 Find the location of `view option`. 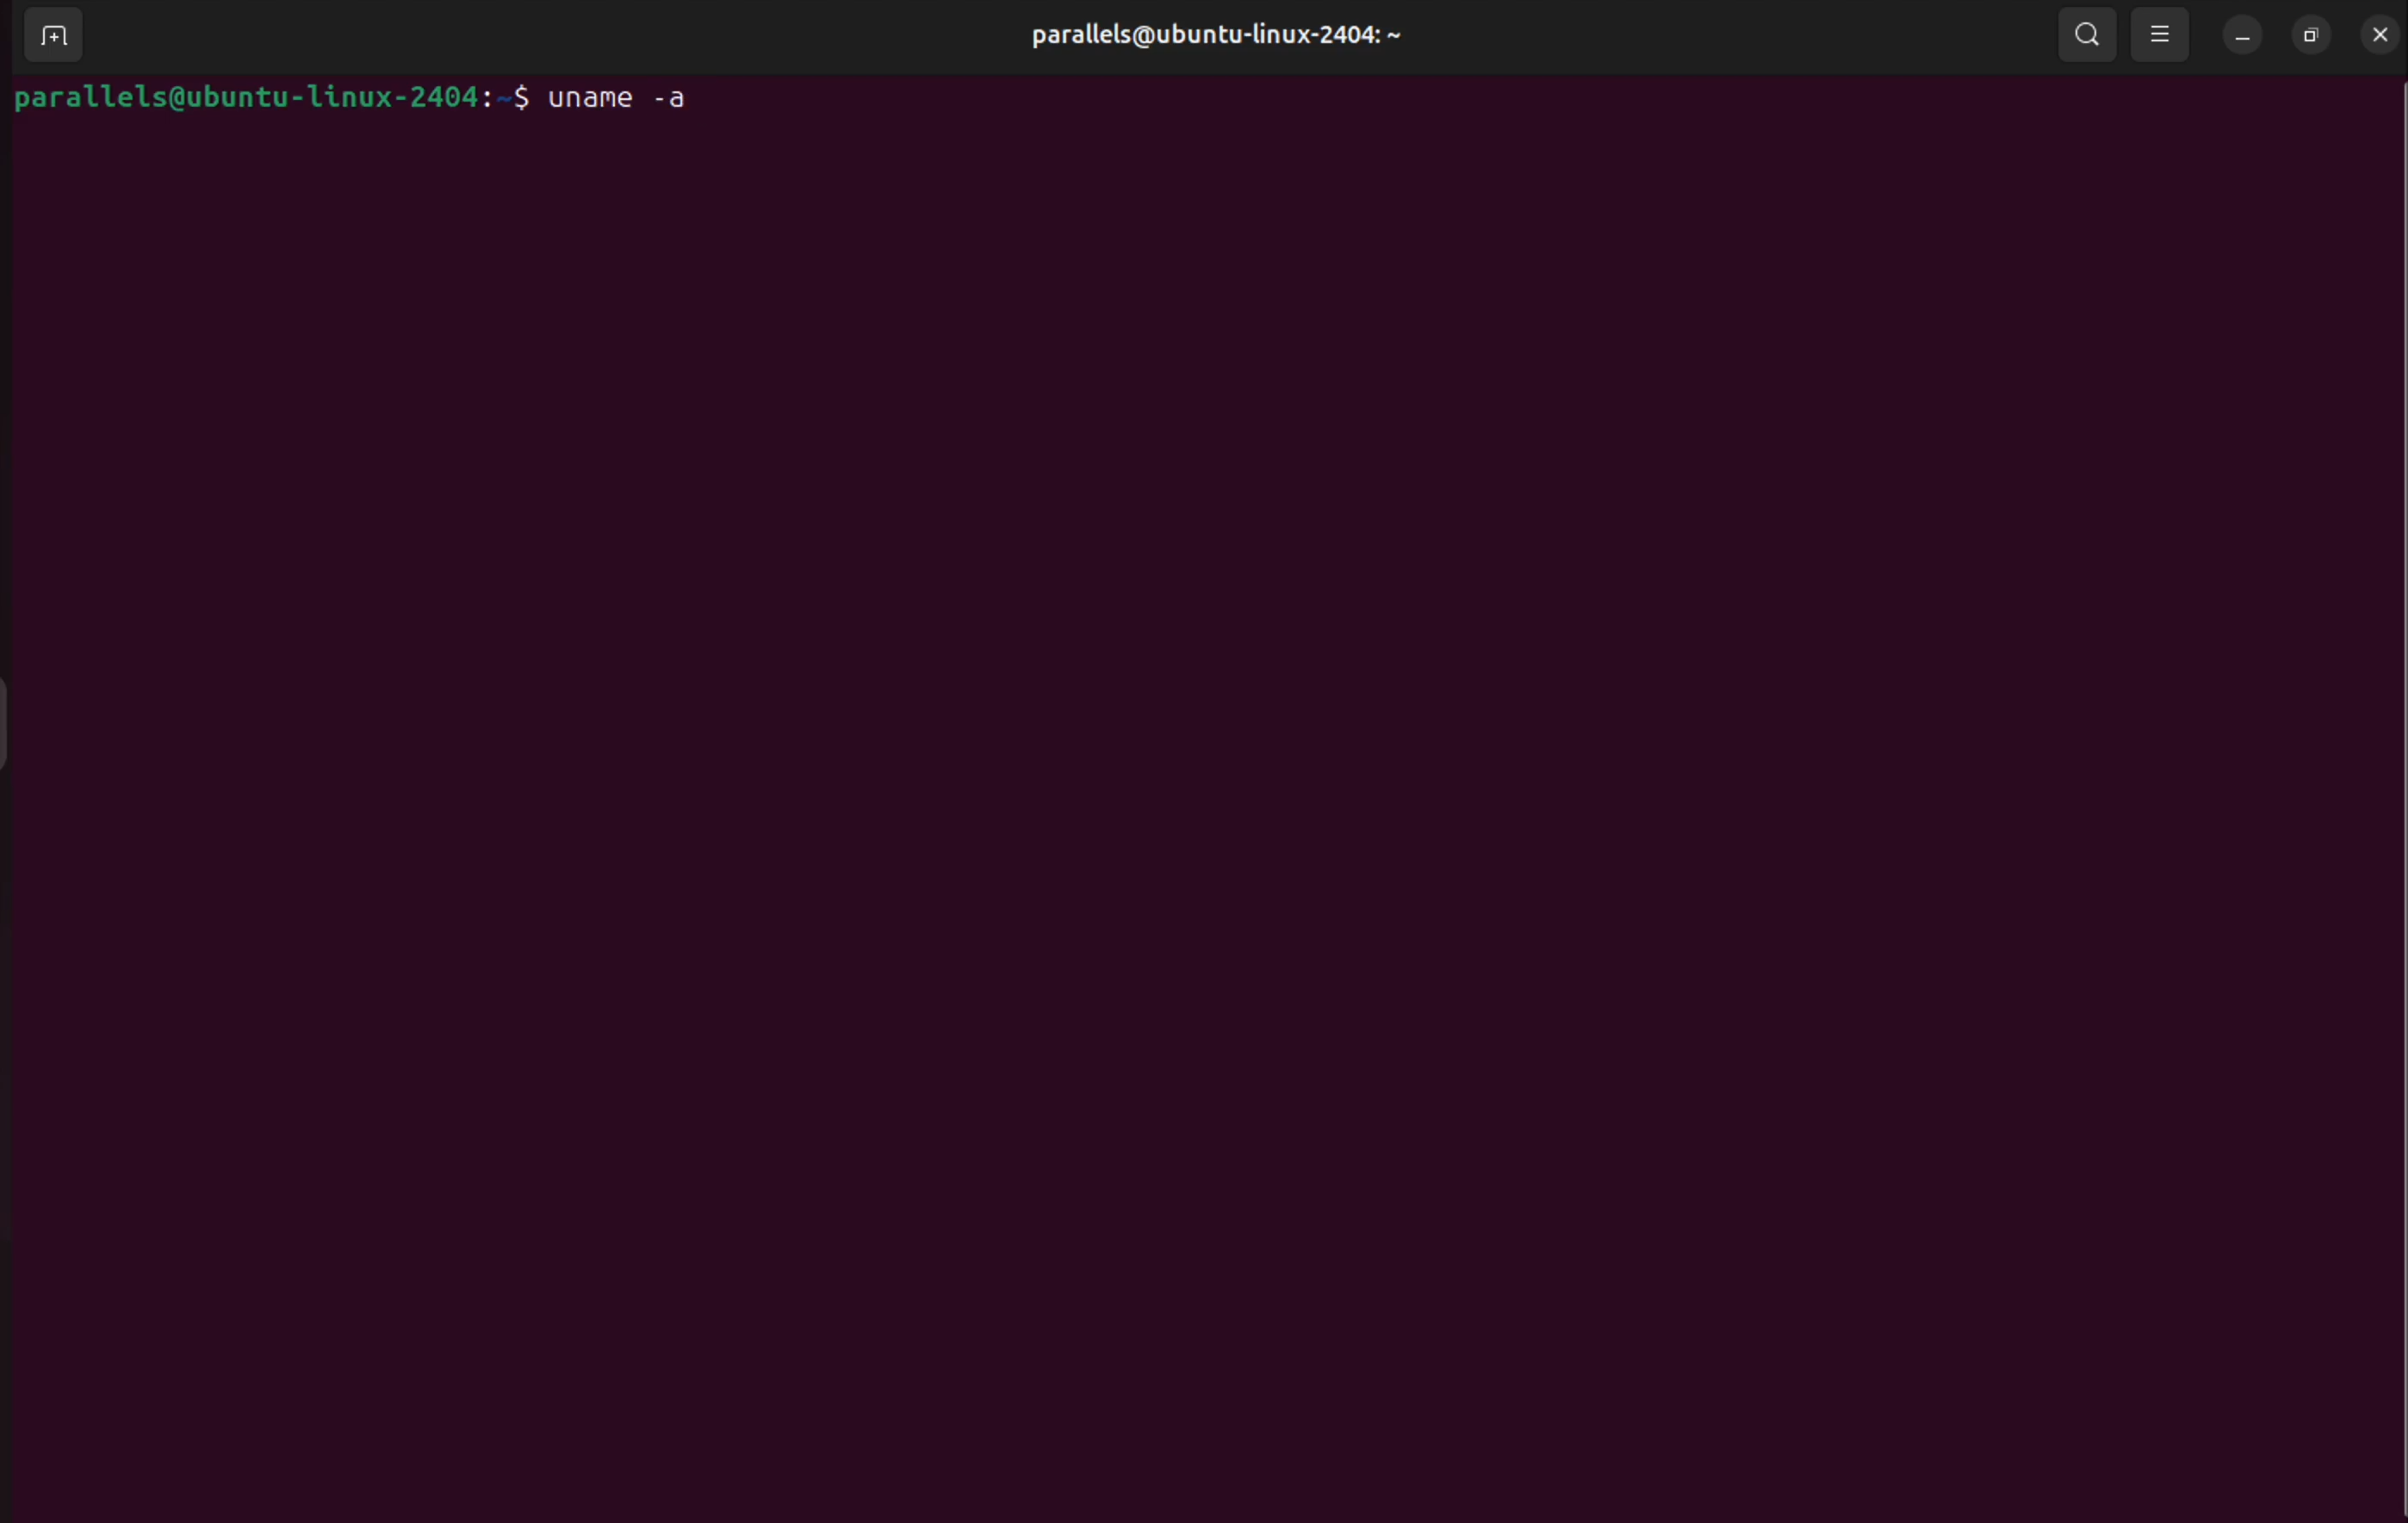

view option is located at coordinates (2163, 37).